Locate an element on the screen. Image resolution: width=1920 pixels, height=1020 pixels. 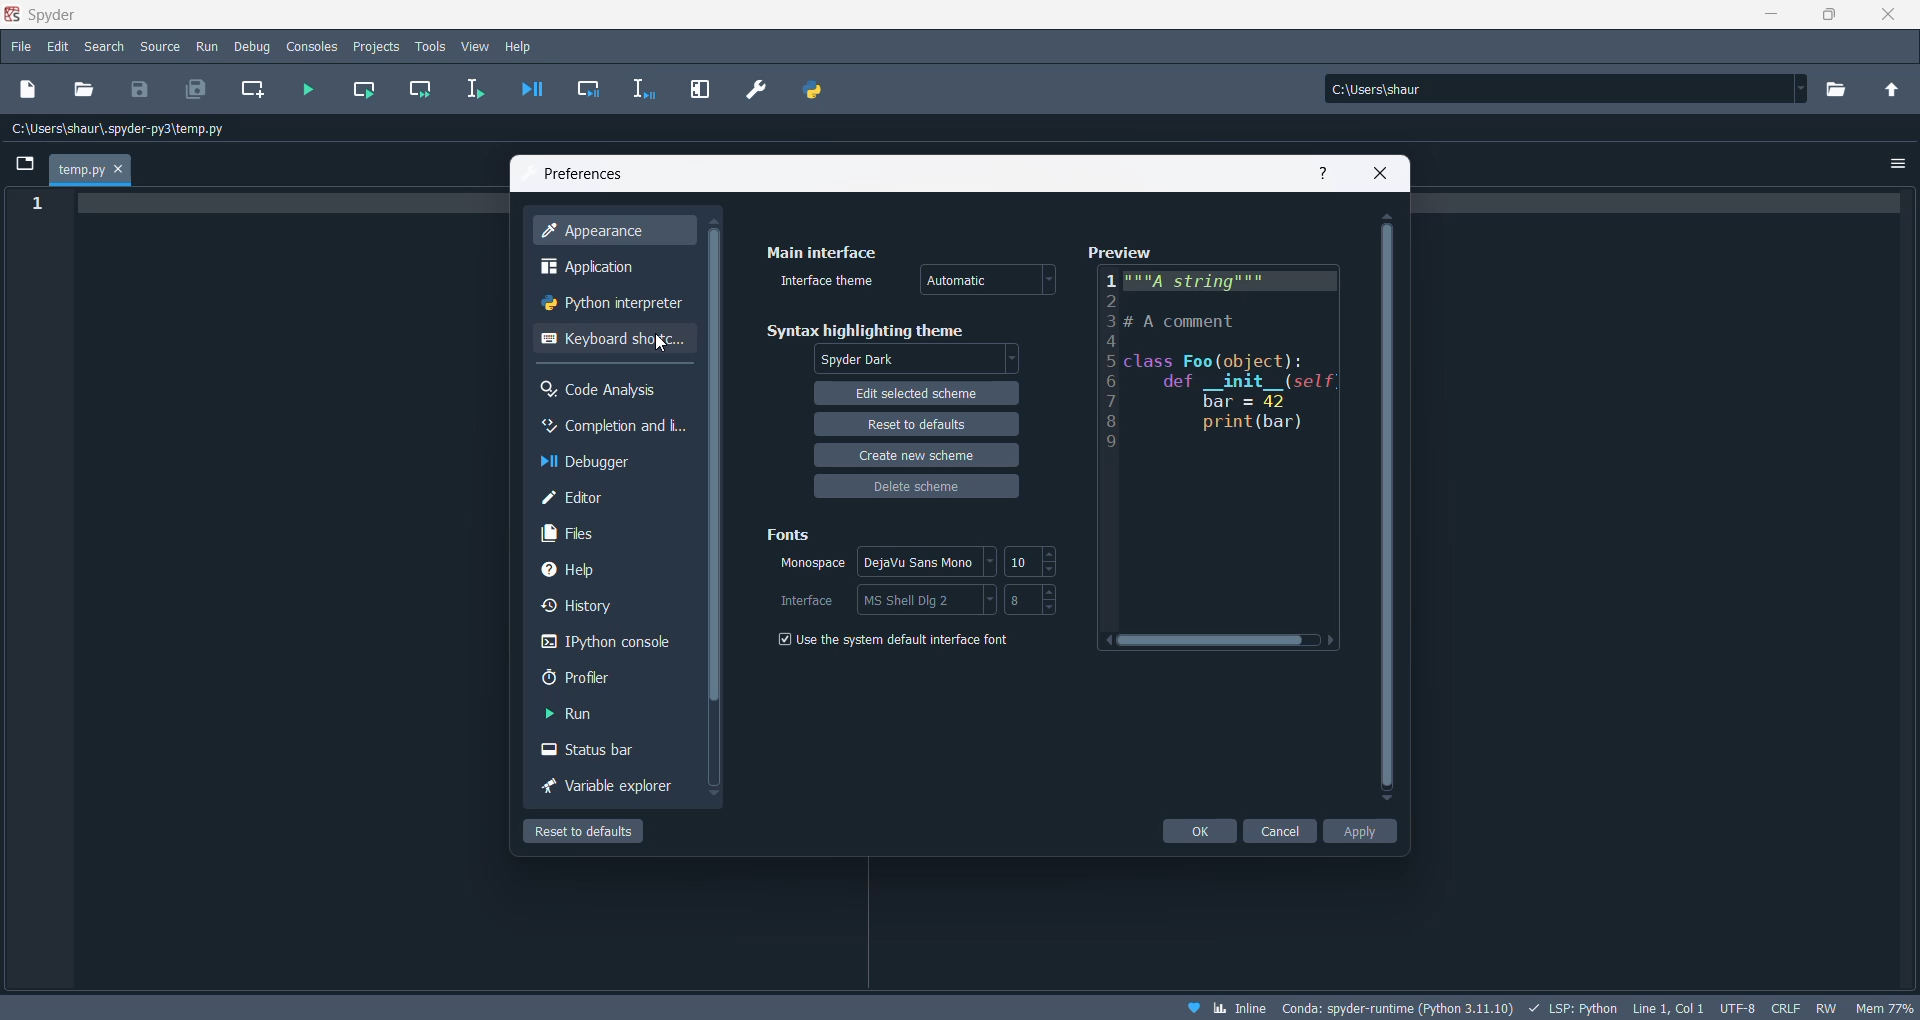
debug selection or current line is located at coordinates (645, 91).